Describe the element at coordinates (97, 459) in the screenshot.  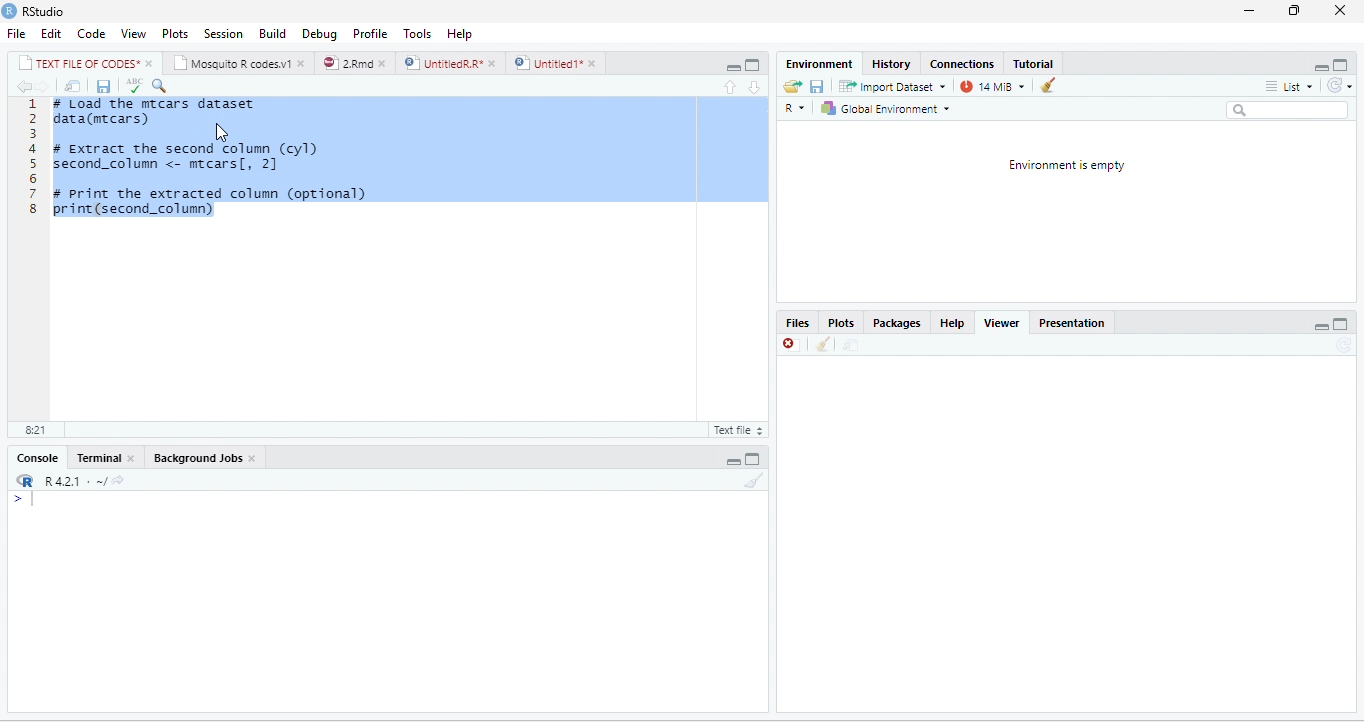
I see `Terminal` at that location.